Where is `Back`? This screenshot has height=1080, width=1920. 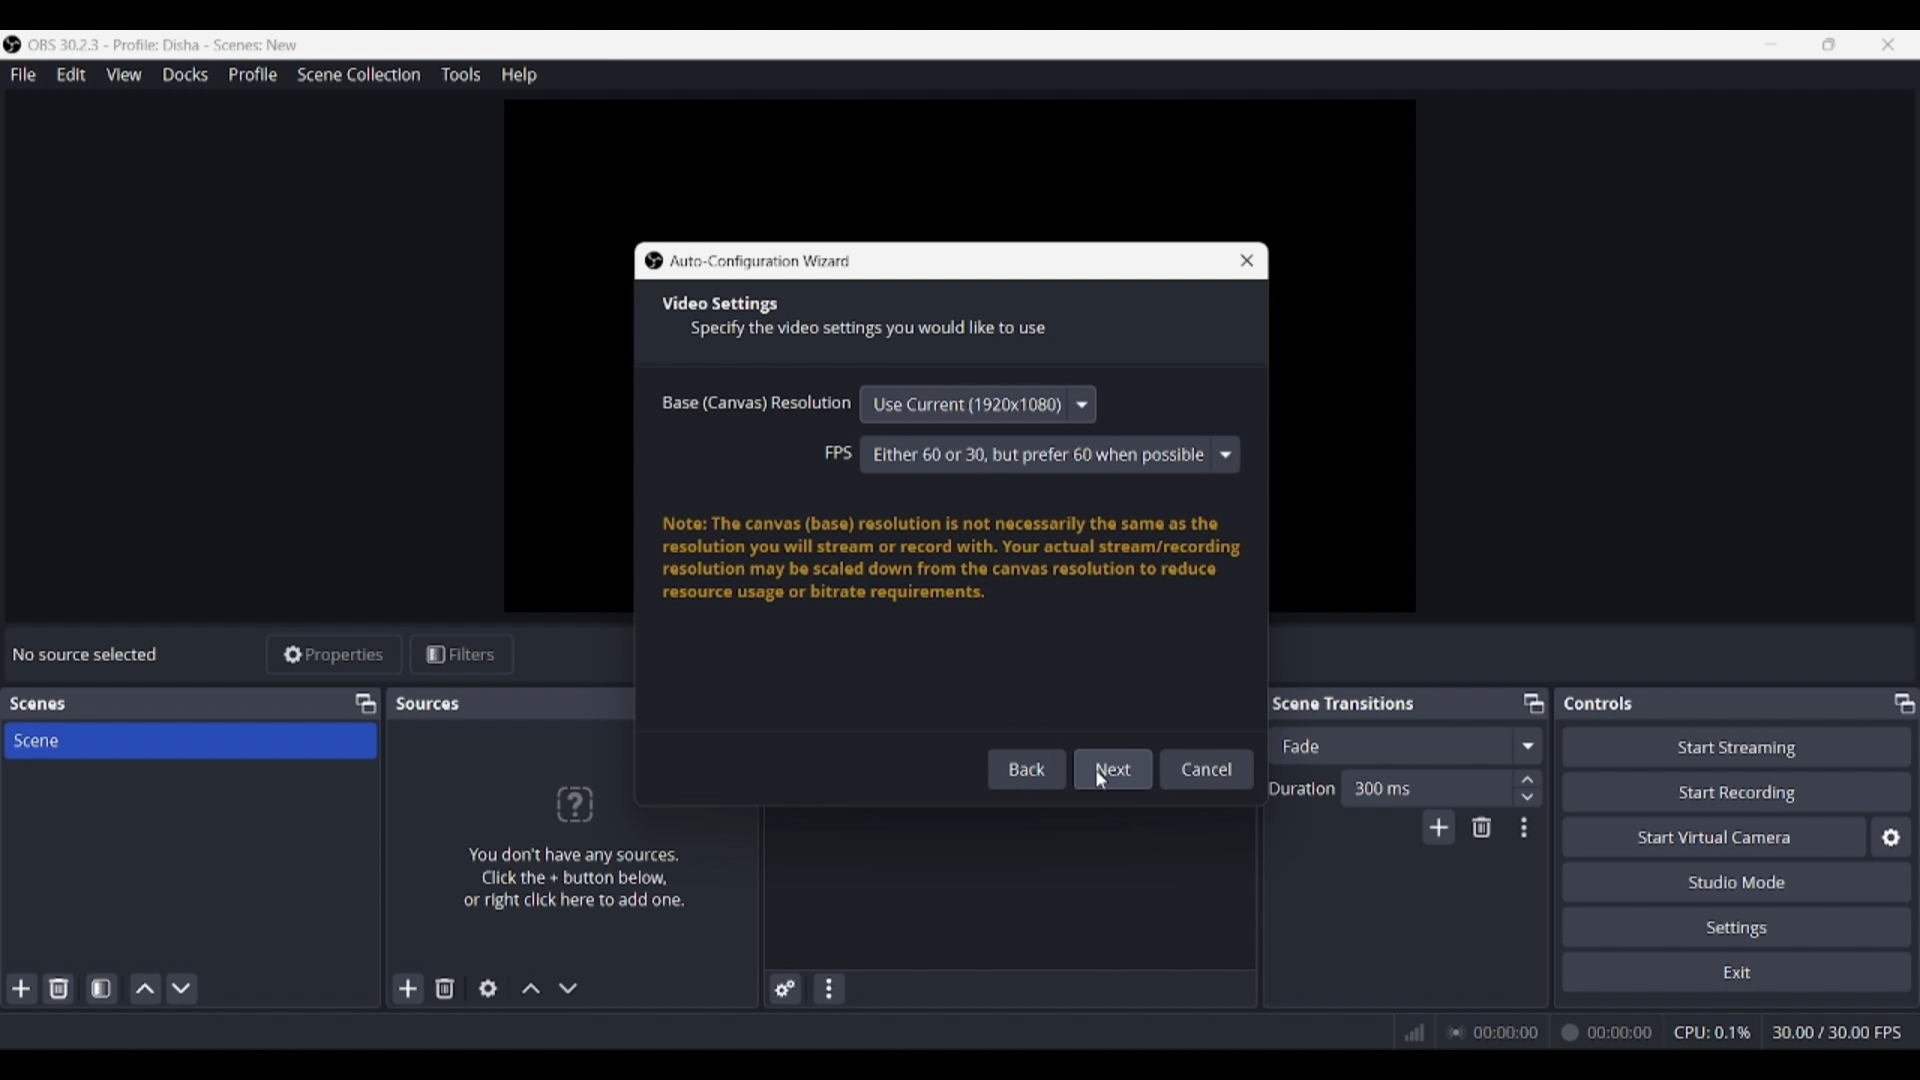
Back is located at coordinates (1019, 769).